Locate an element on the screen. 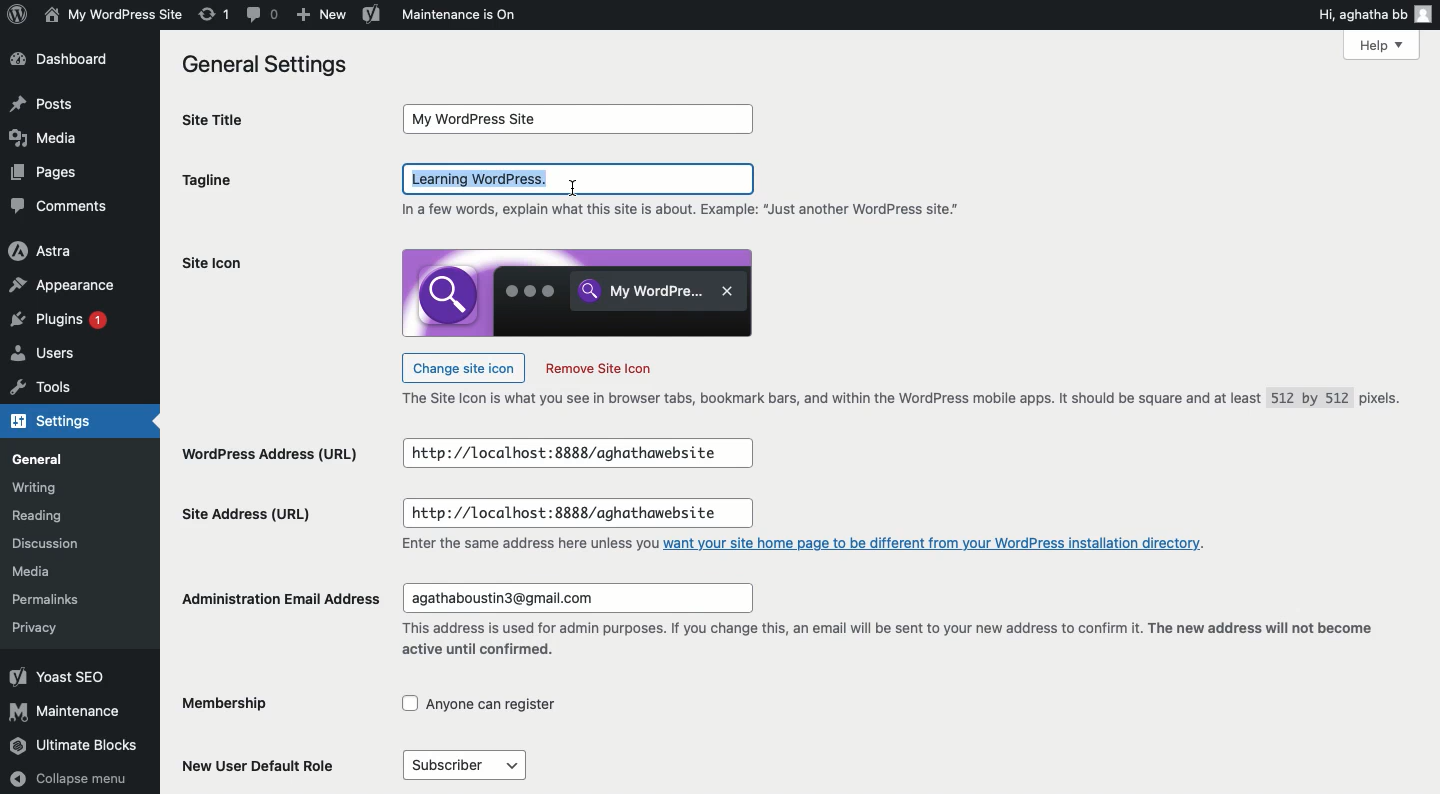  Site address is located at coordinates (247, 512).